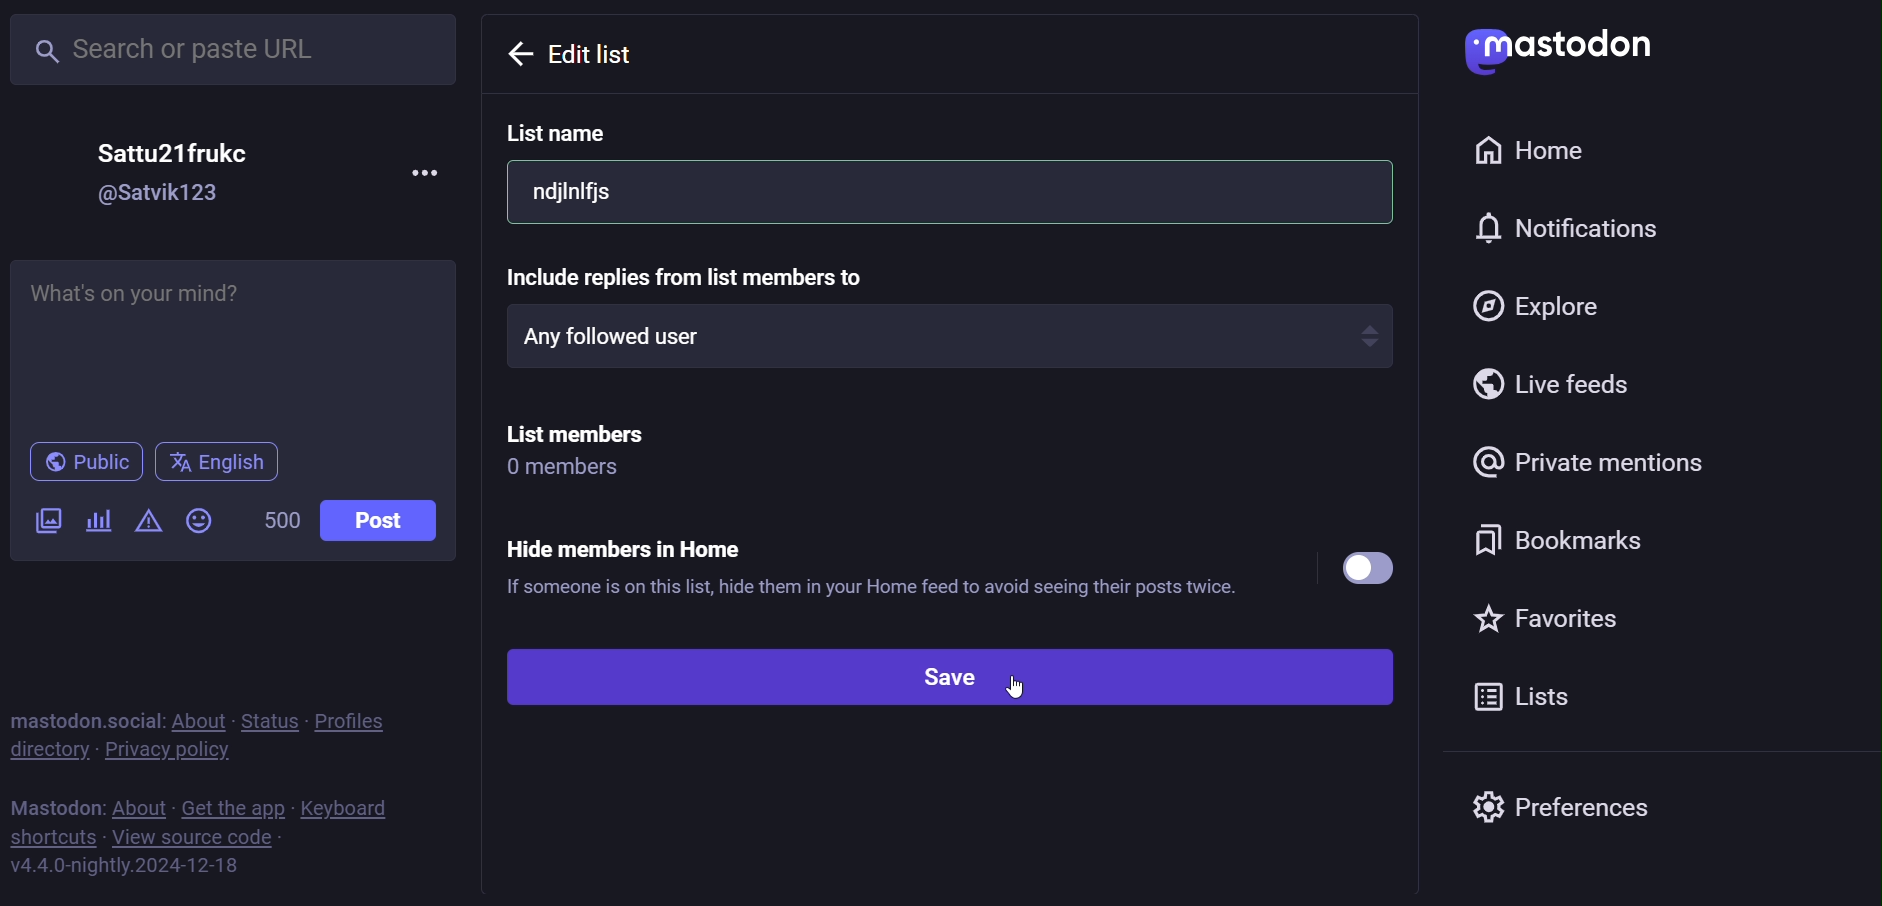 Image resolution: width=1882 pixels, height=906 pixels. What do you see at coordinates (47, 748) in the screenshot?
I see `directory` at bounding box center [47, 748].